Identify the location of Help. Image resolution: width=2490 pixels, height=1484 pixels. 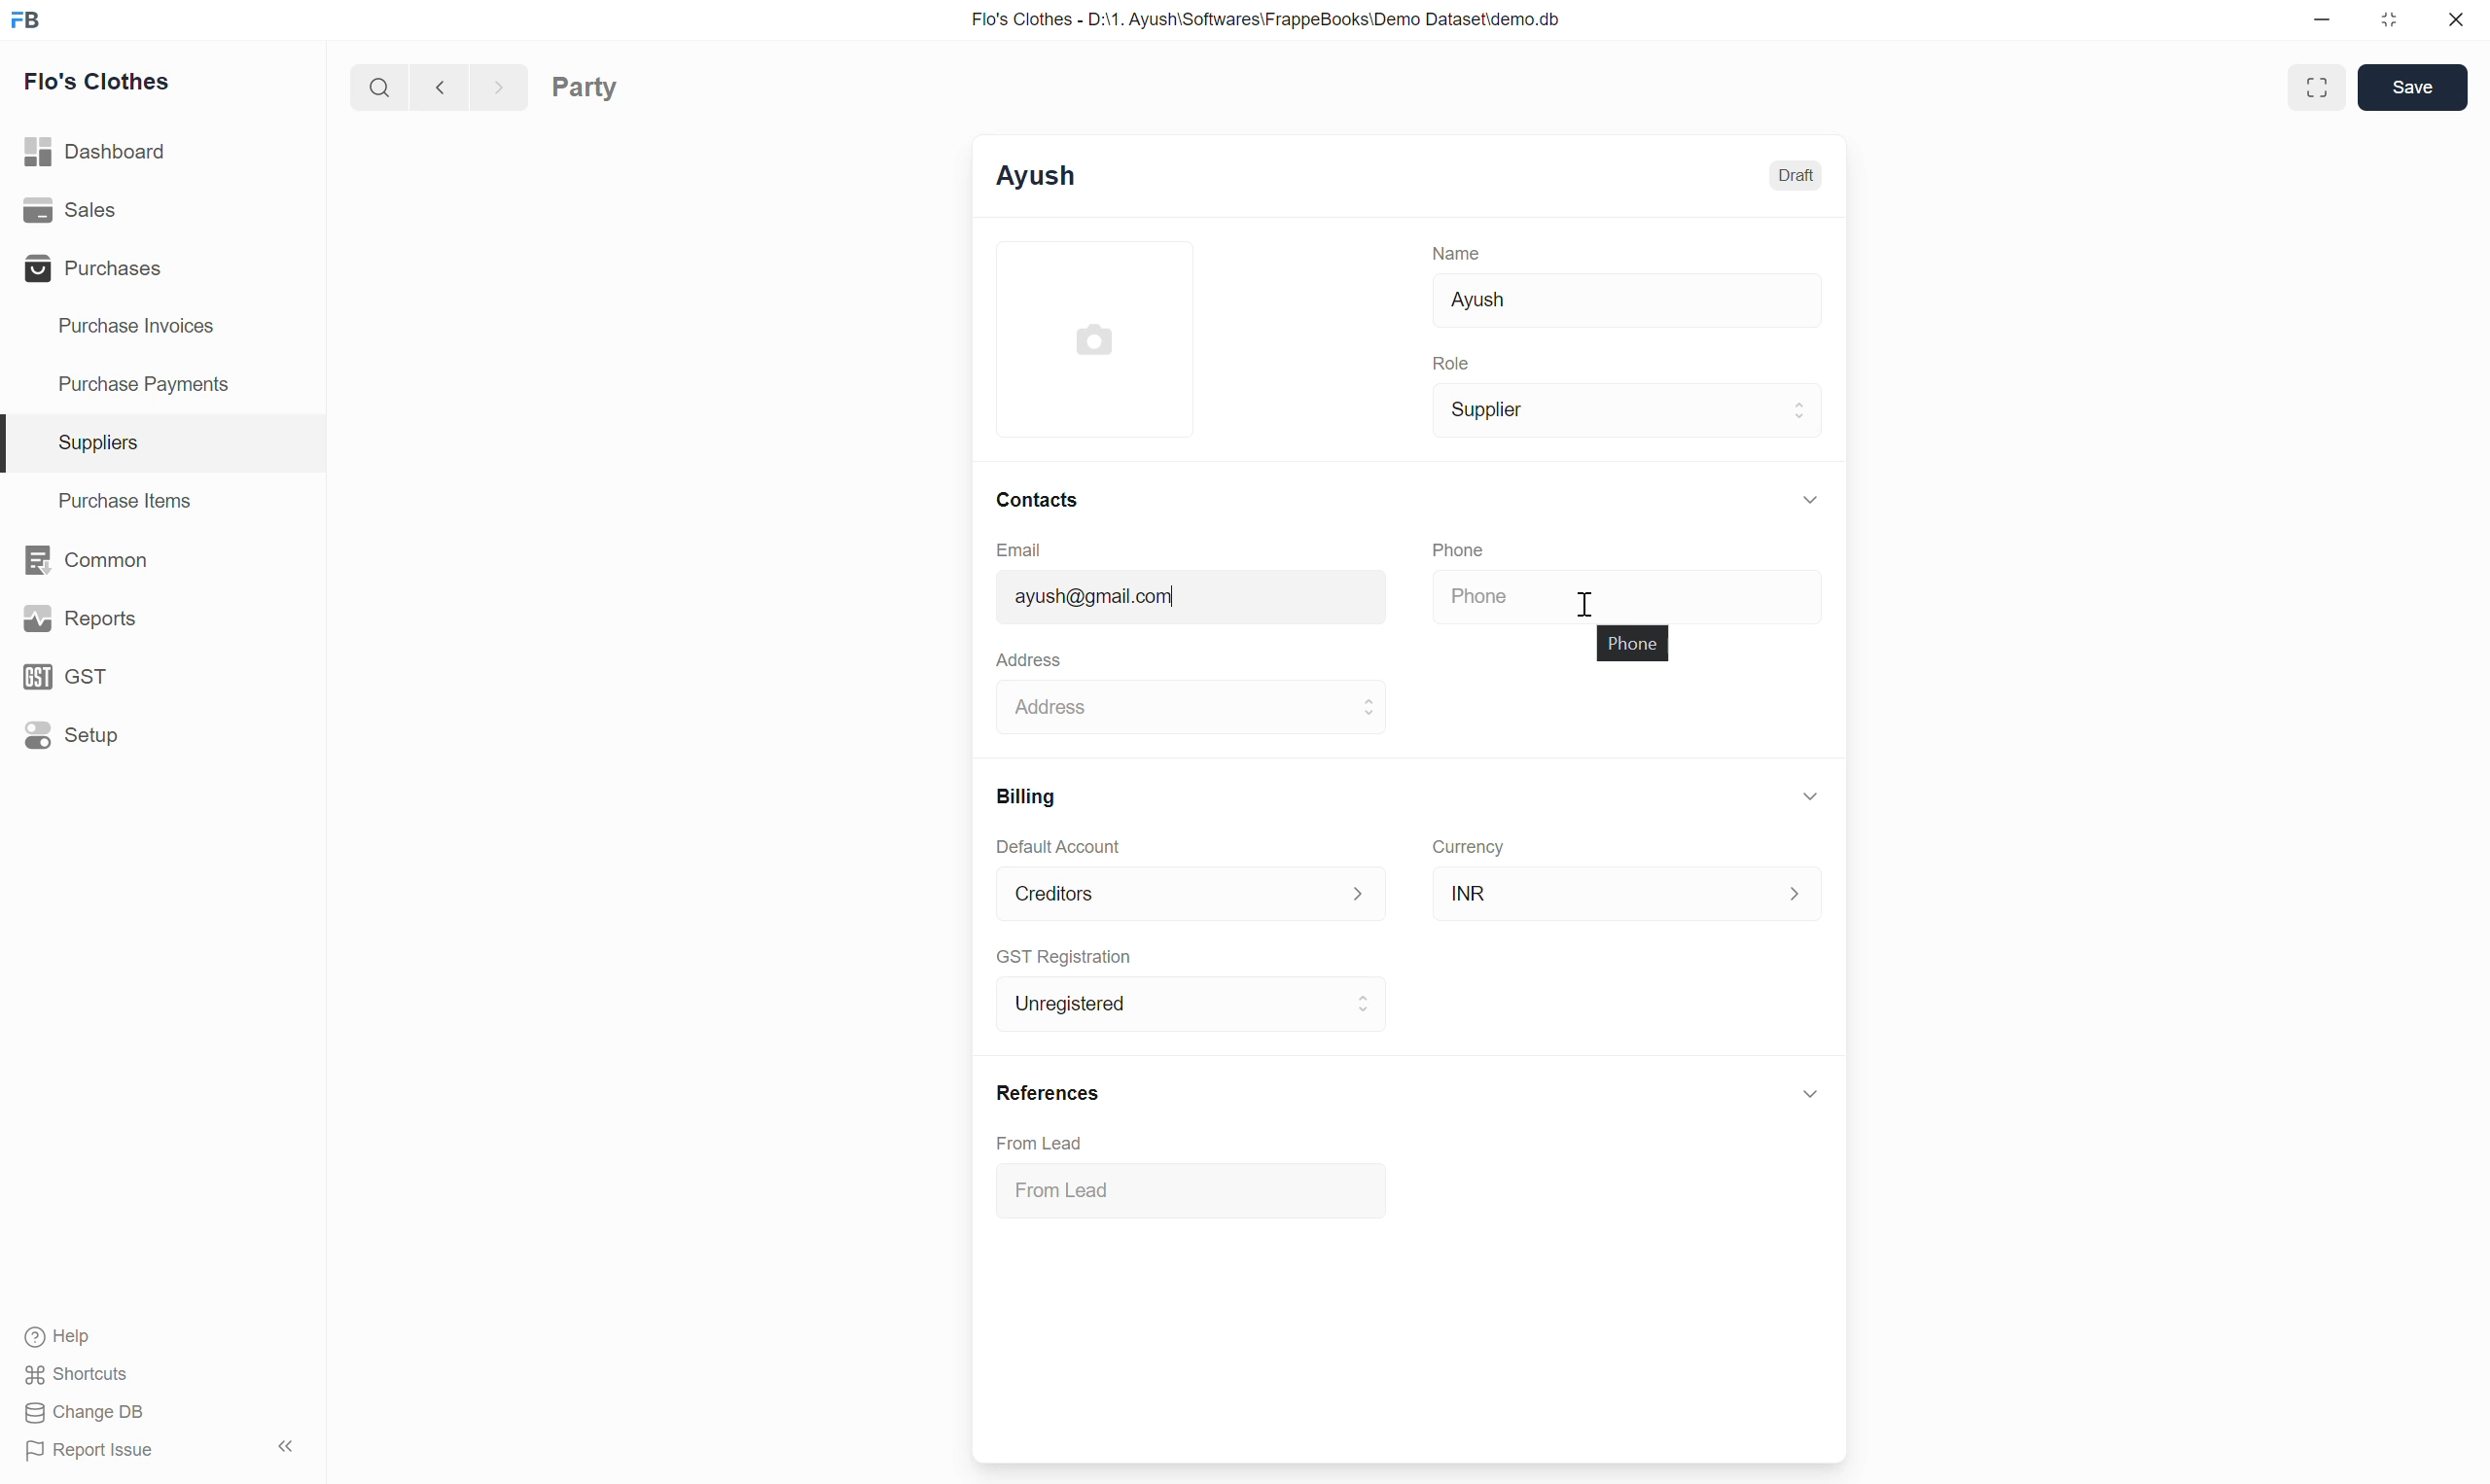
(78, 1337).